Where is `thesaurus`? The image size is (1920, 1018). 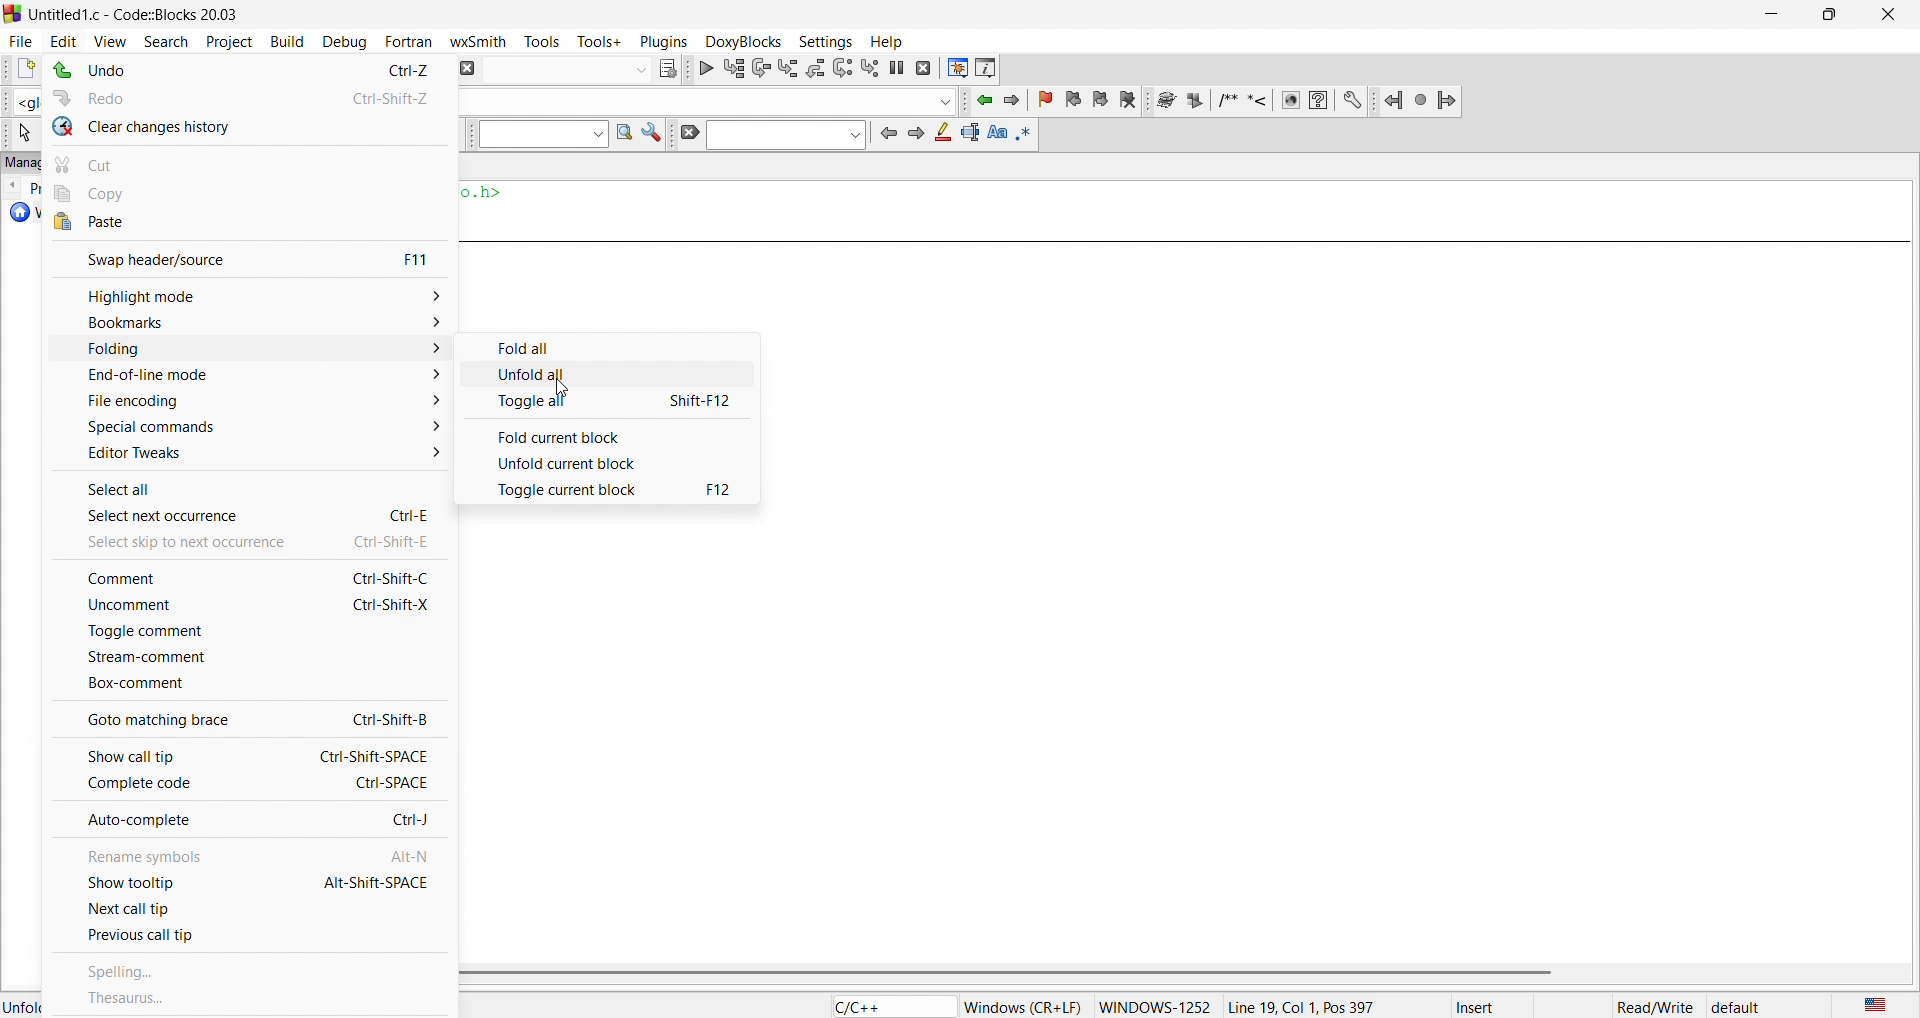 thesaurus is located at coordinates (249, 998).